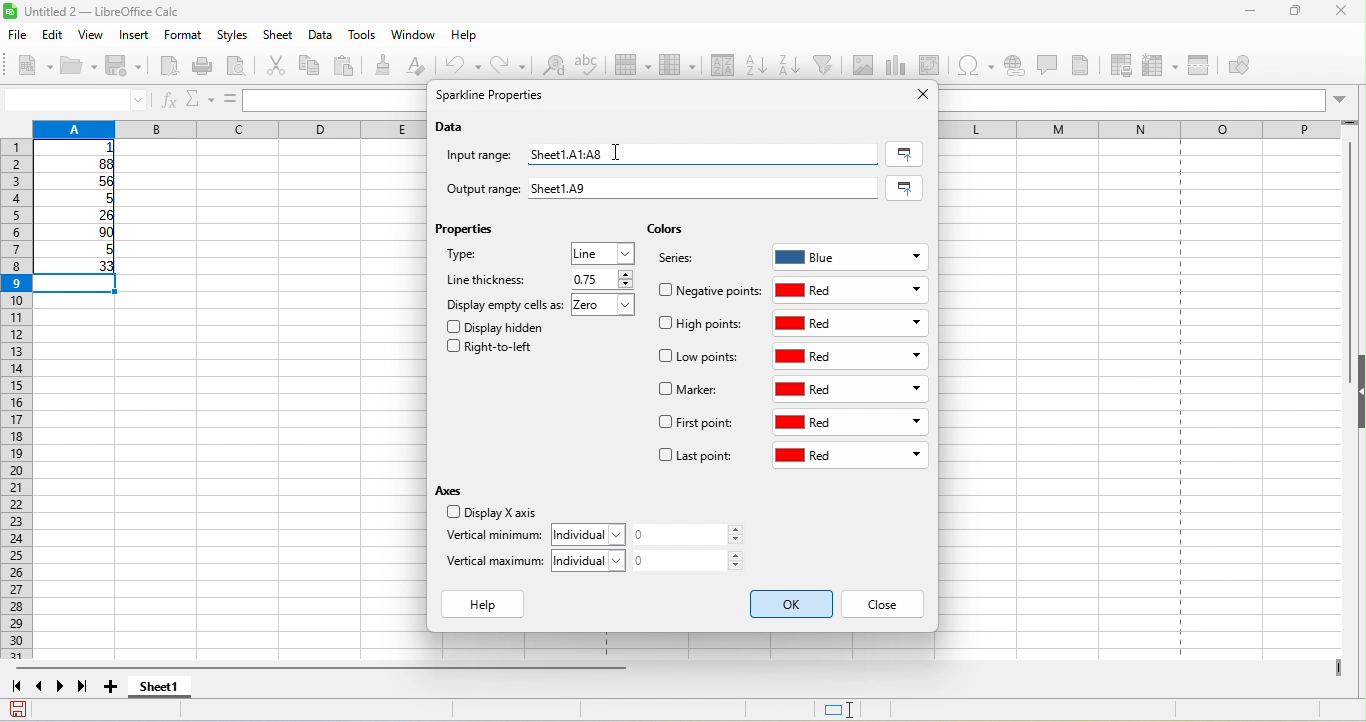 Image resolution: width=1366 pixels, height=722 pixels. Describe the element at coordinates (594, 560) in the screenshot. I see `individual` at that location.